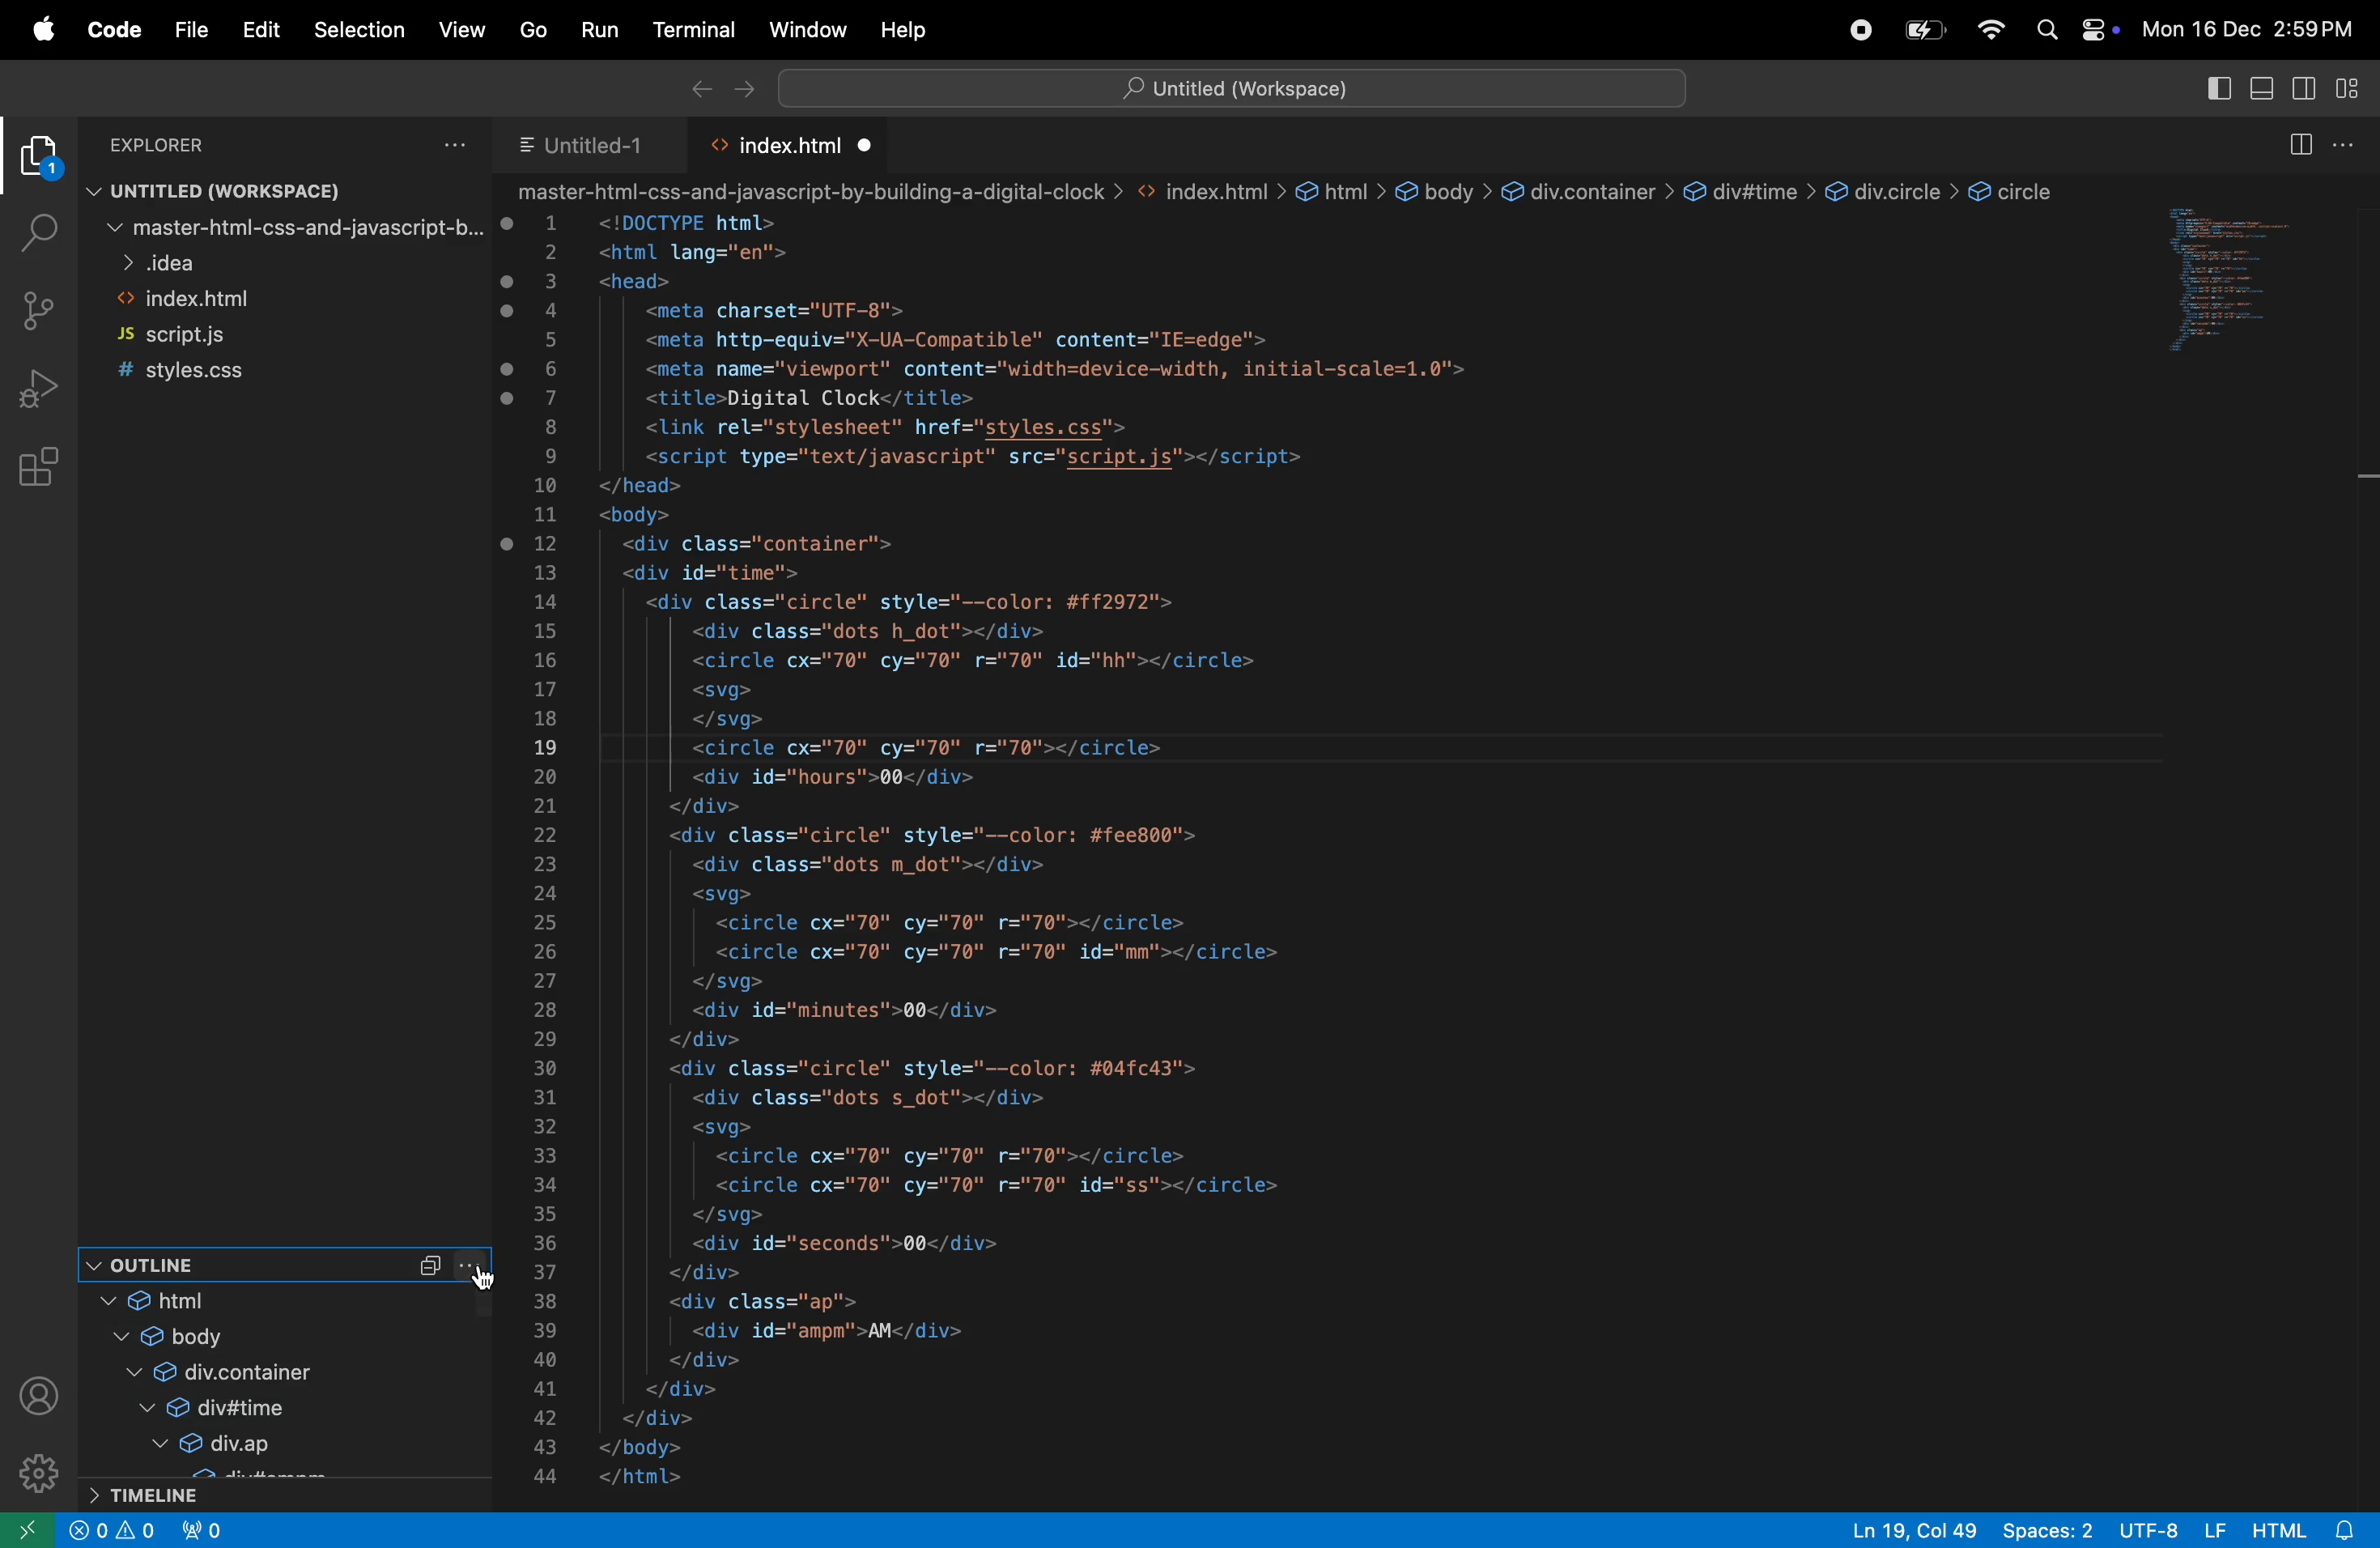 Image resolution: width=2380 pixels, height=1548 pixels. What do you see at coordinates (2350, 143) in the screenshot?
I see `options` at bounding box center [2350, 143].